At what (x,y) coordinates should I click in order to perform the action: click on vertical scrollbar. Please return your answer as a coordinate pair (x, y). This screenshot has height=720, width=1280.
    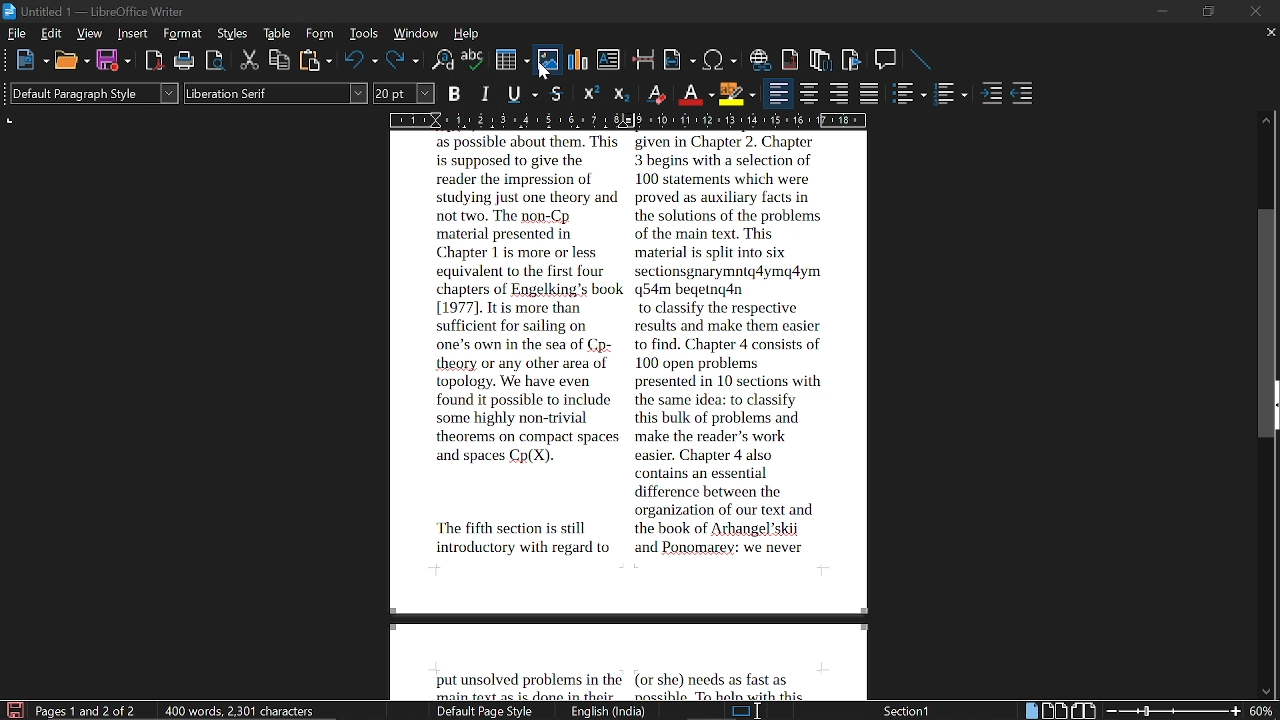
    Looking at the image, I should click on (1269, 327).